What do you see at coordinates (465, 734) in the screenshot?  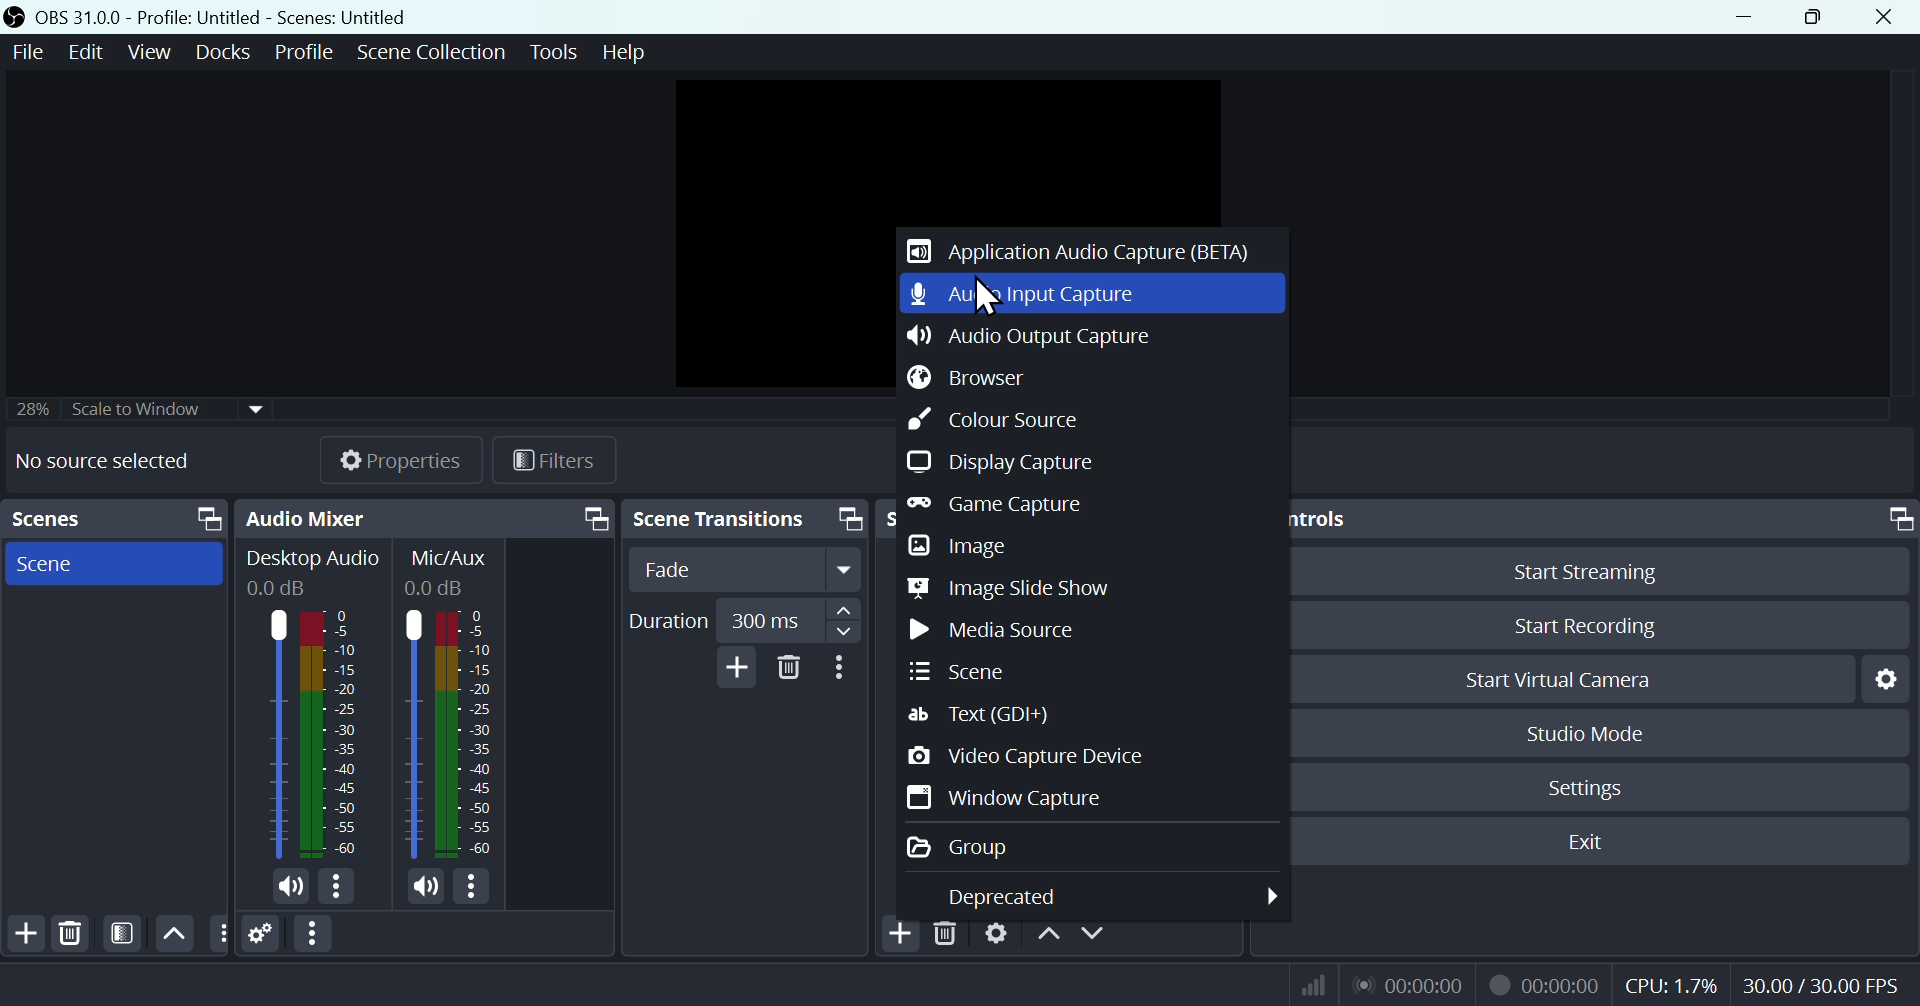 I see `Mic/Aux` at bounding box center [465, 734].